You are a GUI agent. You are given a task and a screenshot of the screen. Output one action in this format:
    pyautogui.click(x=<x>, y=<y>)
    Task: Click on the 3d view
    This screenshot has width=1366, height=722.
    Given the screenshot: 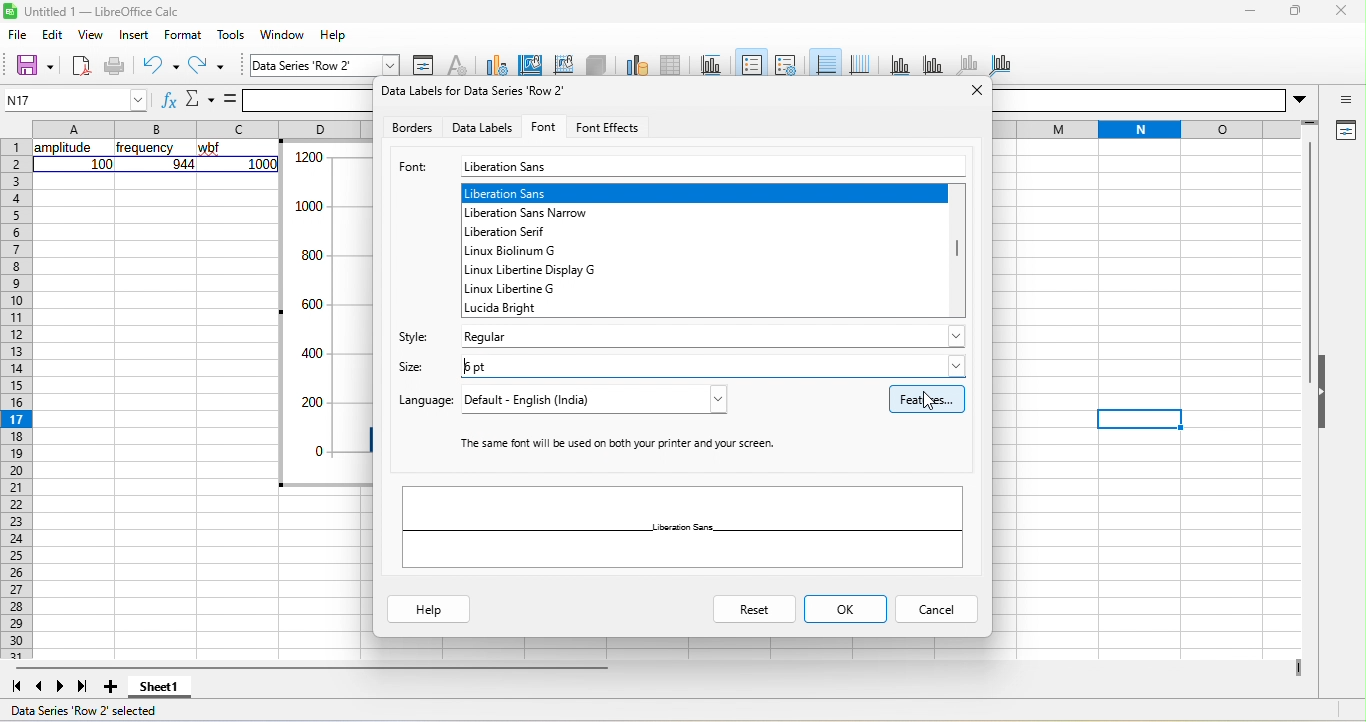 What is the action you would take?
    pyautogui.click(x=598, y=65)
    